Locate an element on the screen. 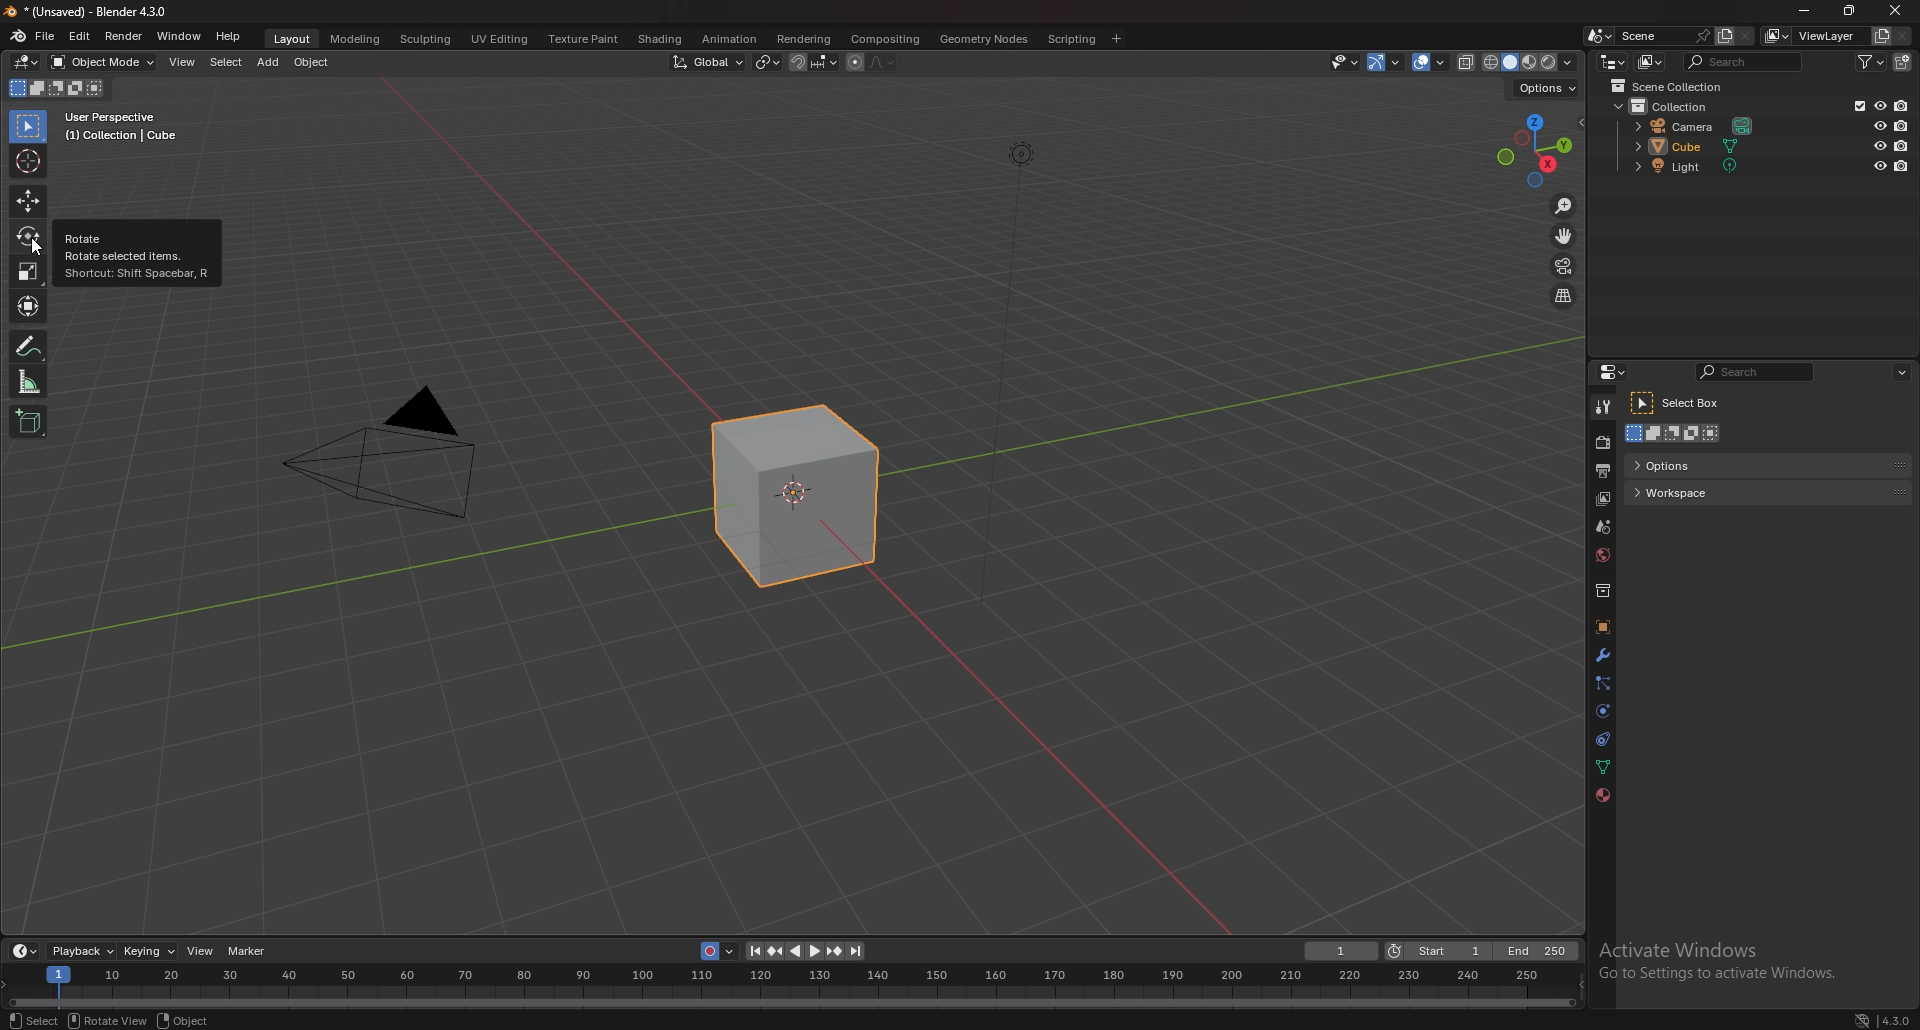  Maximize is located at coordinates (1851, 11).